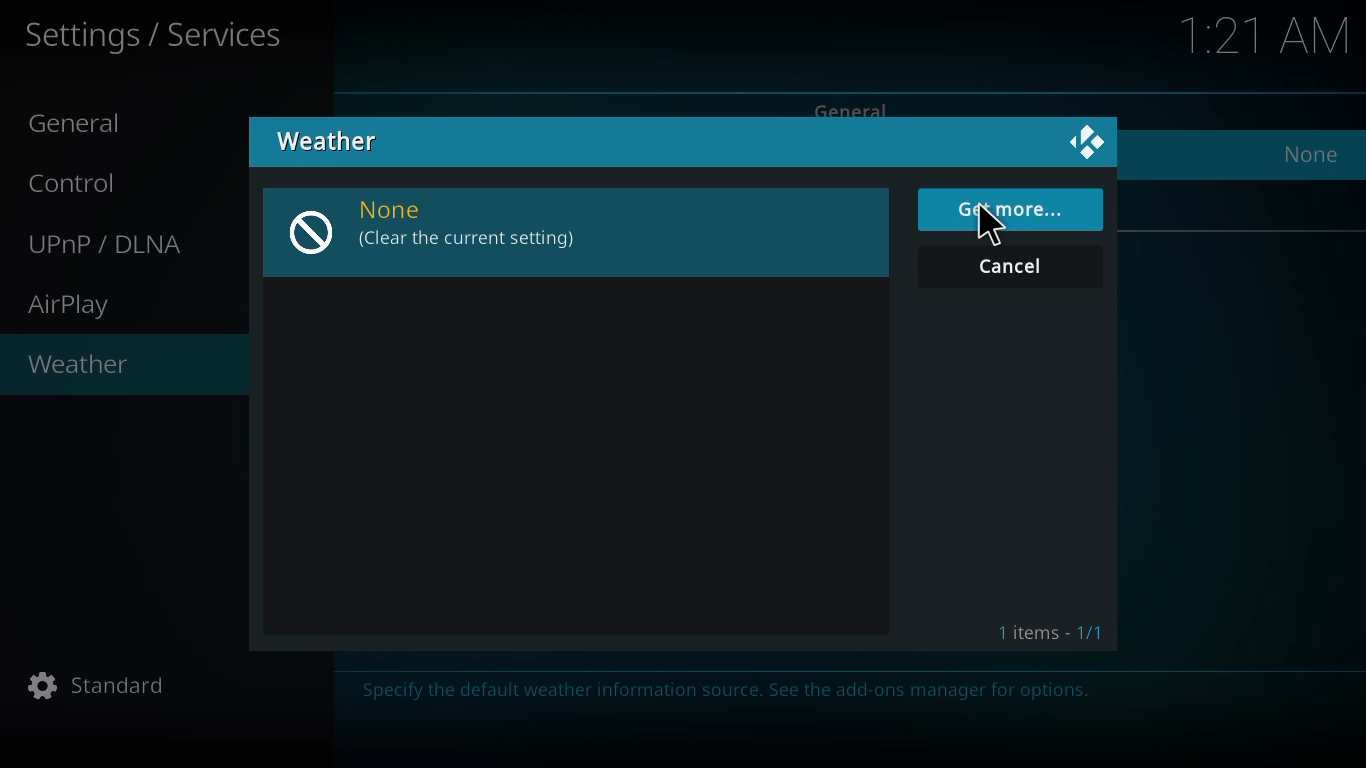 The width and height of the screenshot is (1366, 768). What do you see at coordinates (83, 124) in the screenshot?
I see `general` at bounding box center [83, 124].